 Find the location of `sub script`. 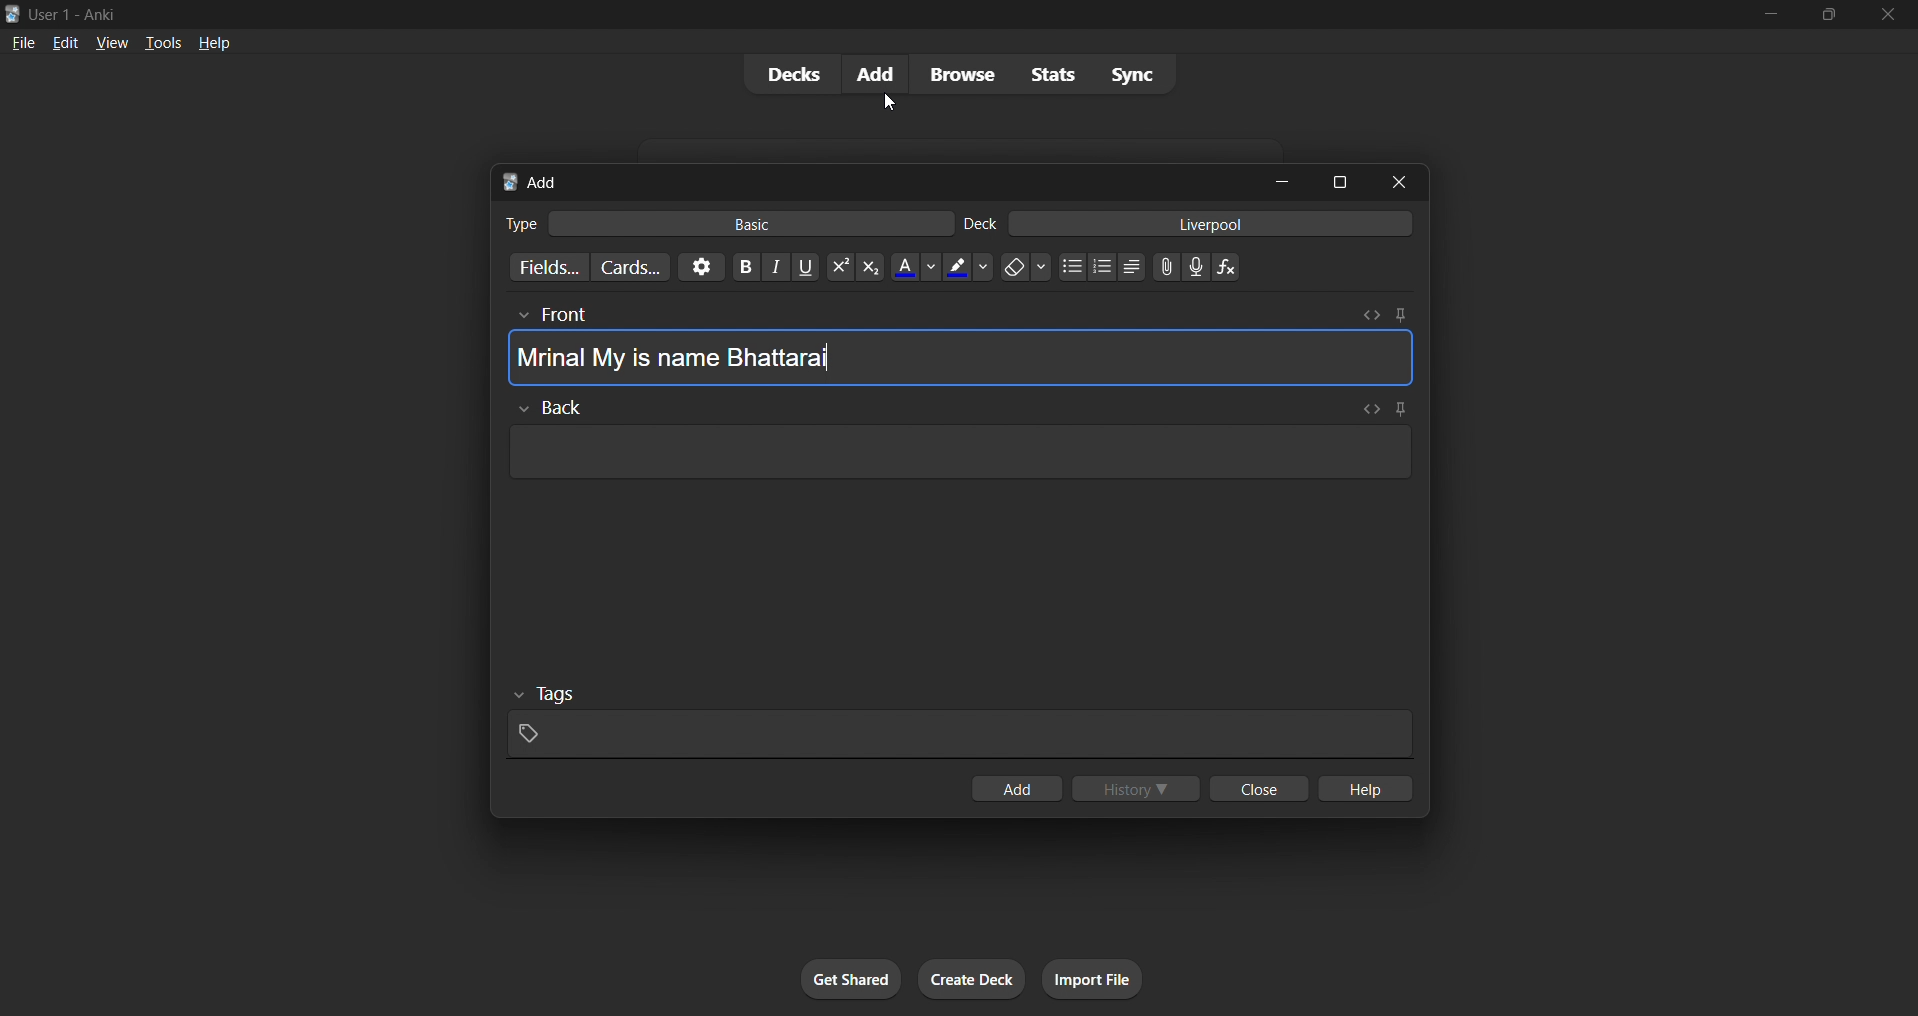

sub script is located at coordinates (869, 266).